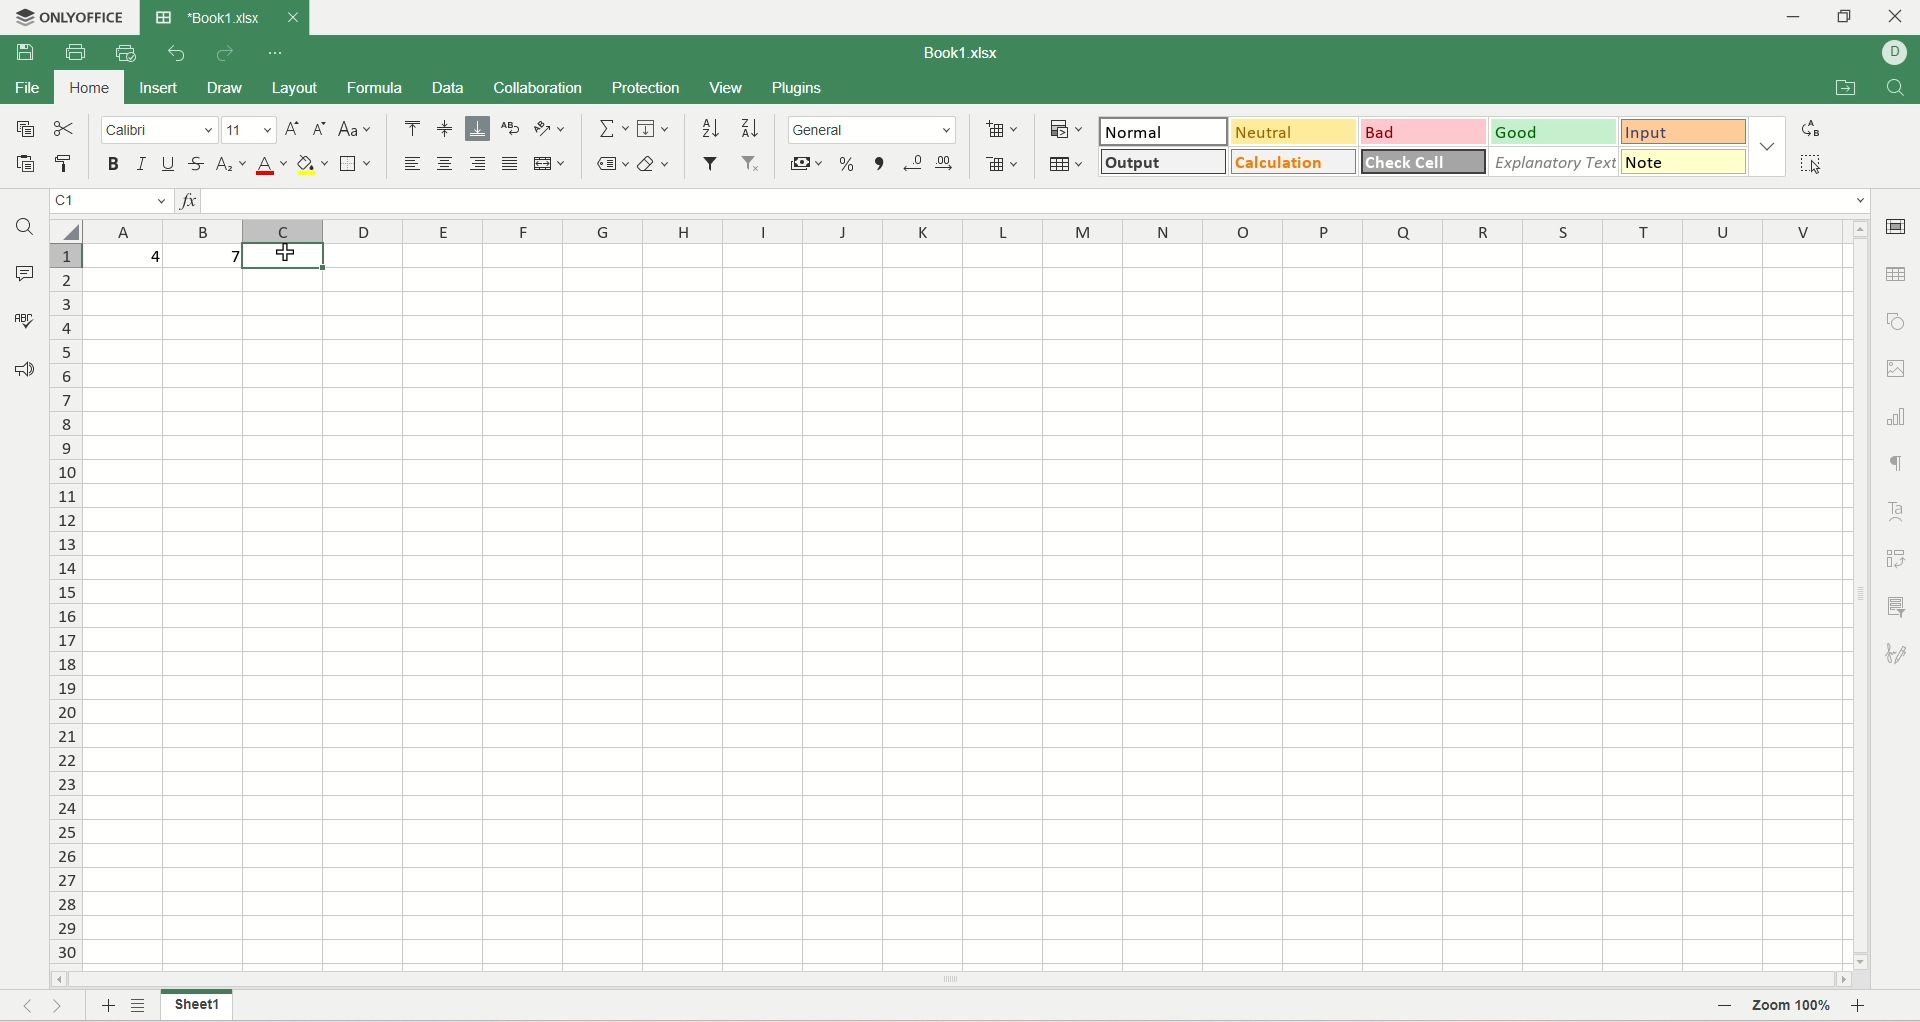  Describe the element at coordinates (447, 164) in the screenshot. I see `align center` at that location.